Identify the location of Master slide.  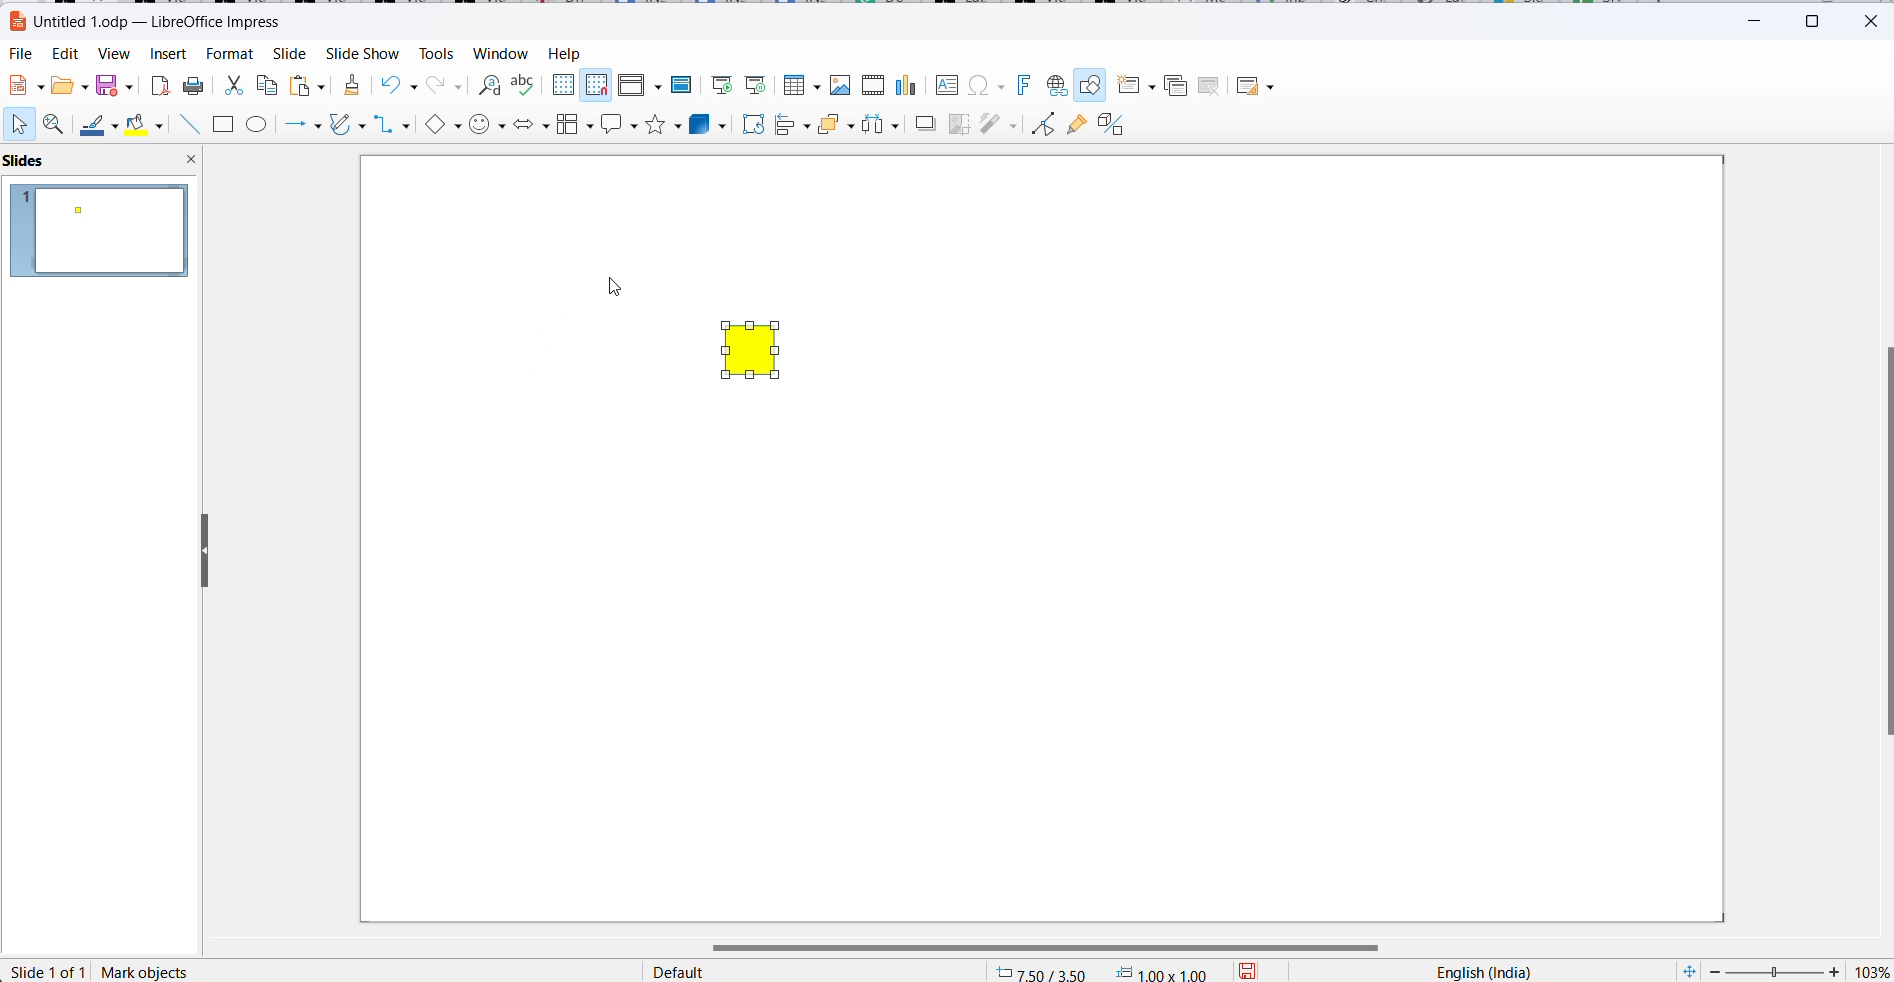
(686, 84).